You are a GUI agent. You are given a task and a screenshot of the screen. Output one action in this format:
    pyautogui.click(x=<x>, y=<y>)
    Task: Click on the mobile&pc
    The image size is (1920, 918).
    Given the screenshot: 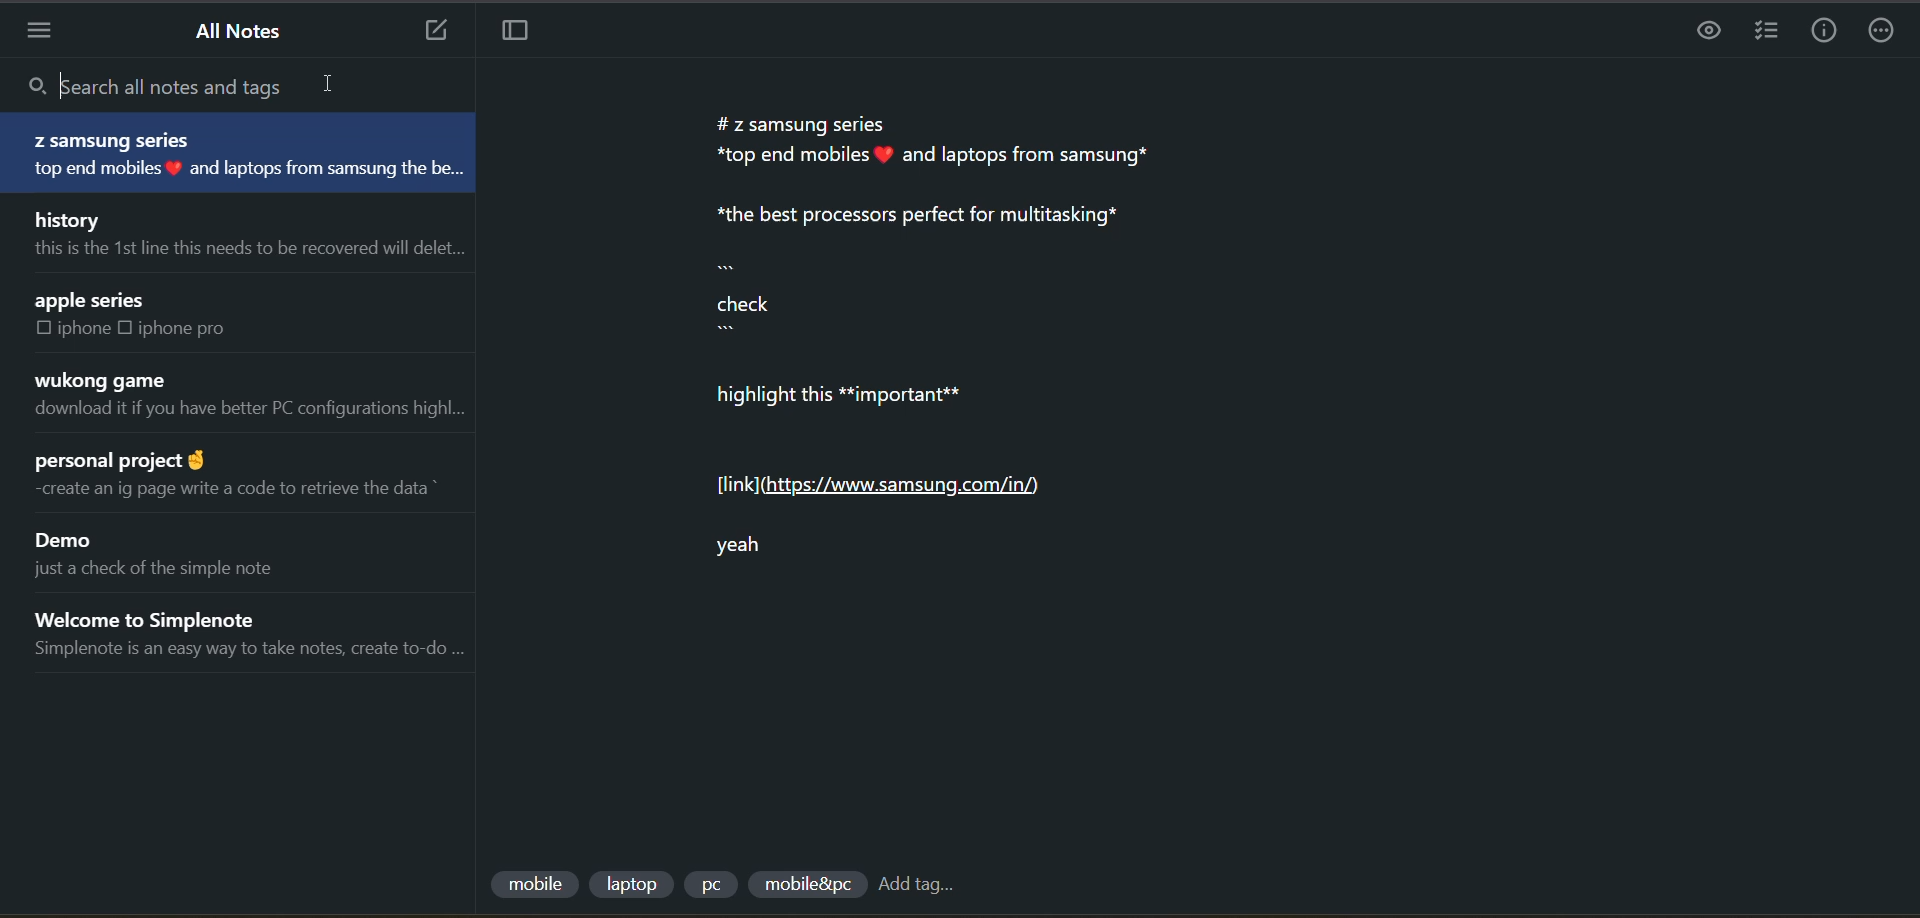 What is the action you would take?
    pyautogui.click(x=803, y=885)
    